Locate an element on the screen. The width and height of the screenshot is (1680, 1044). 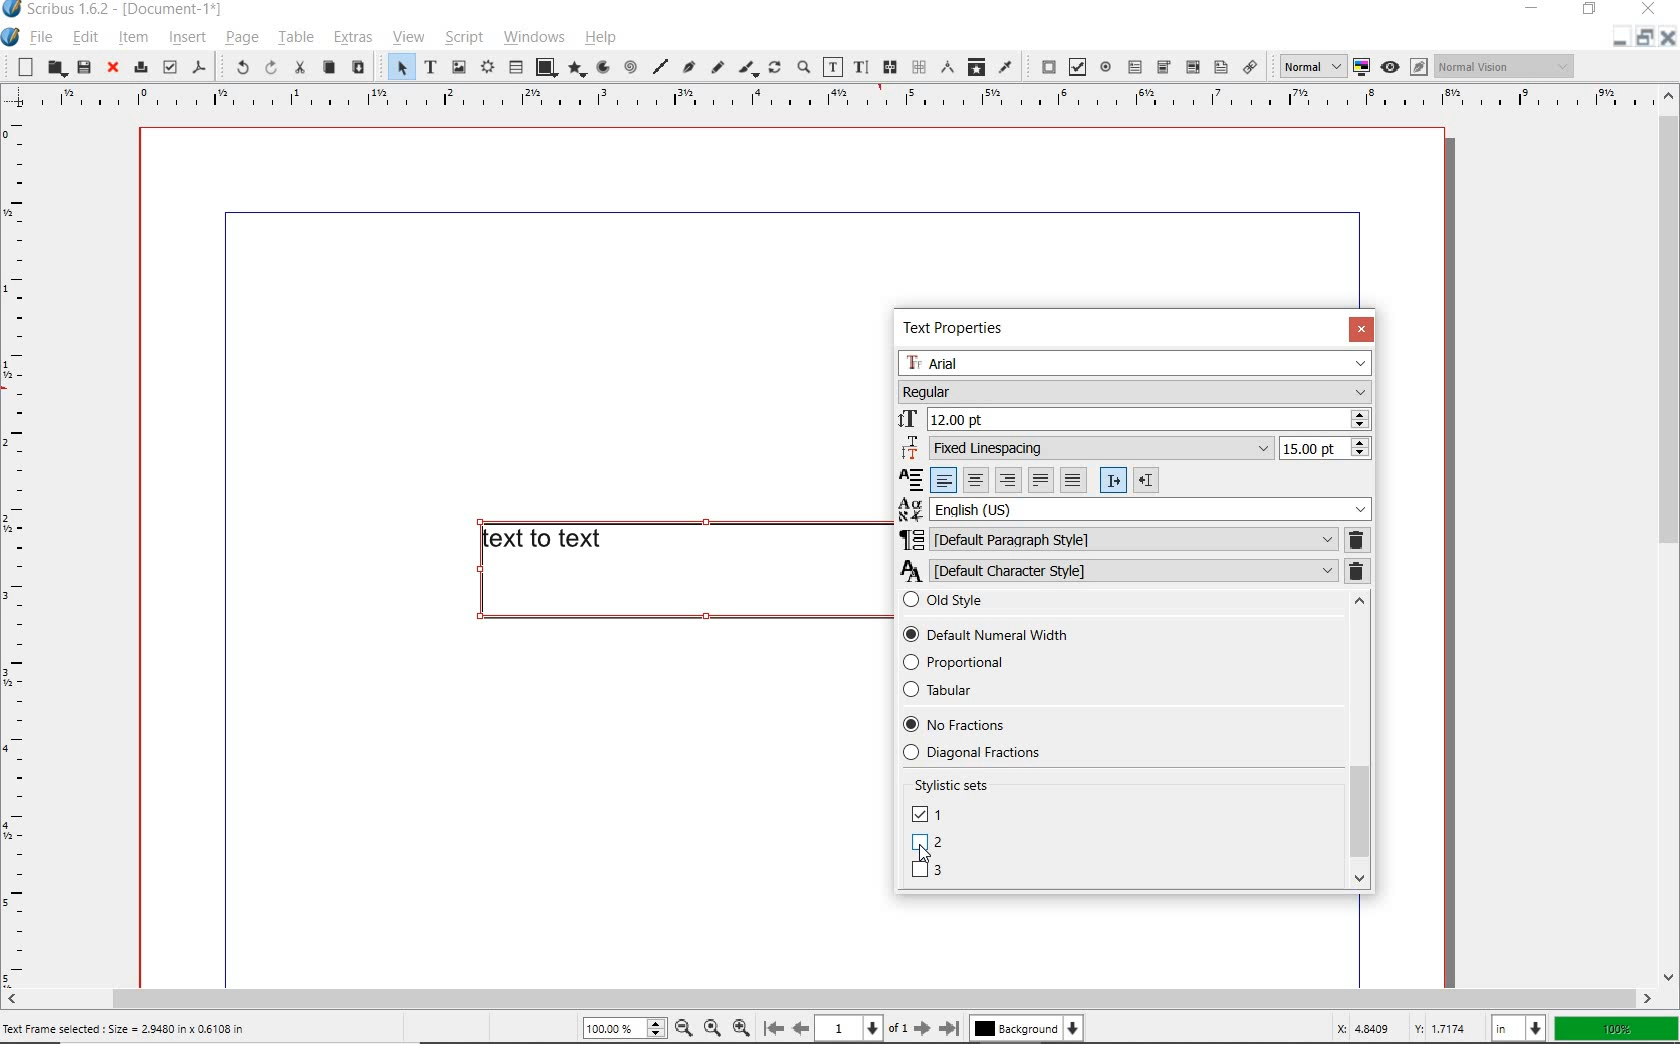
in is located at coordinates (1521, 1027).